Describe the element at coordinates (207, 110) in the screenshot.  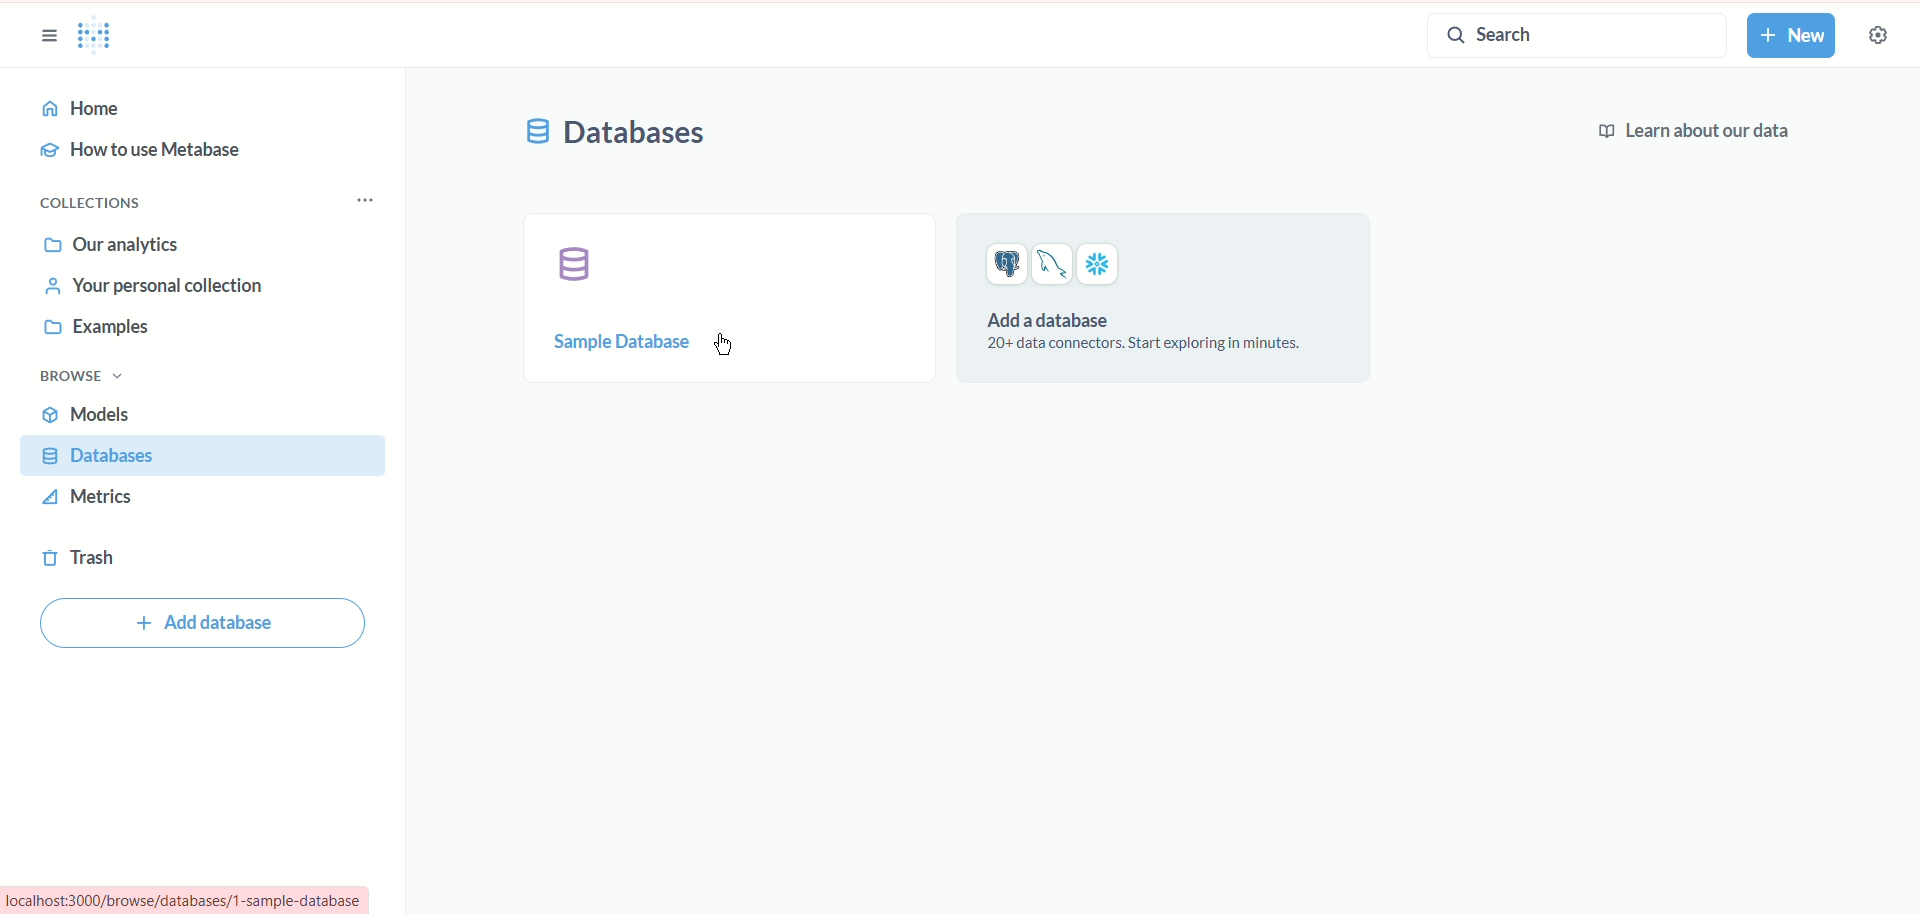
I see `home` at that location.